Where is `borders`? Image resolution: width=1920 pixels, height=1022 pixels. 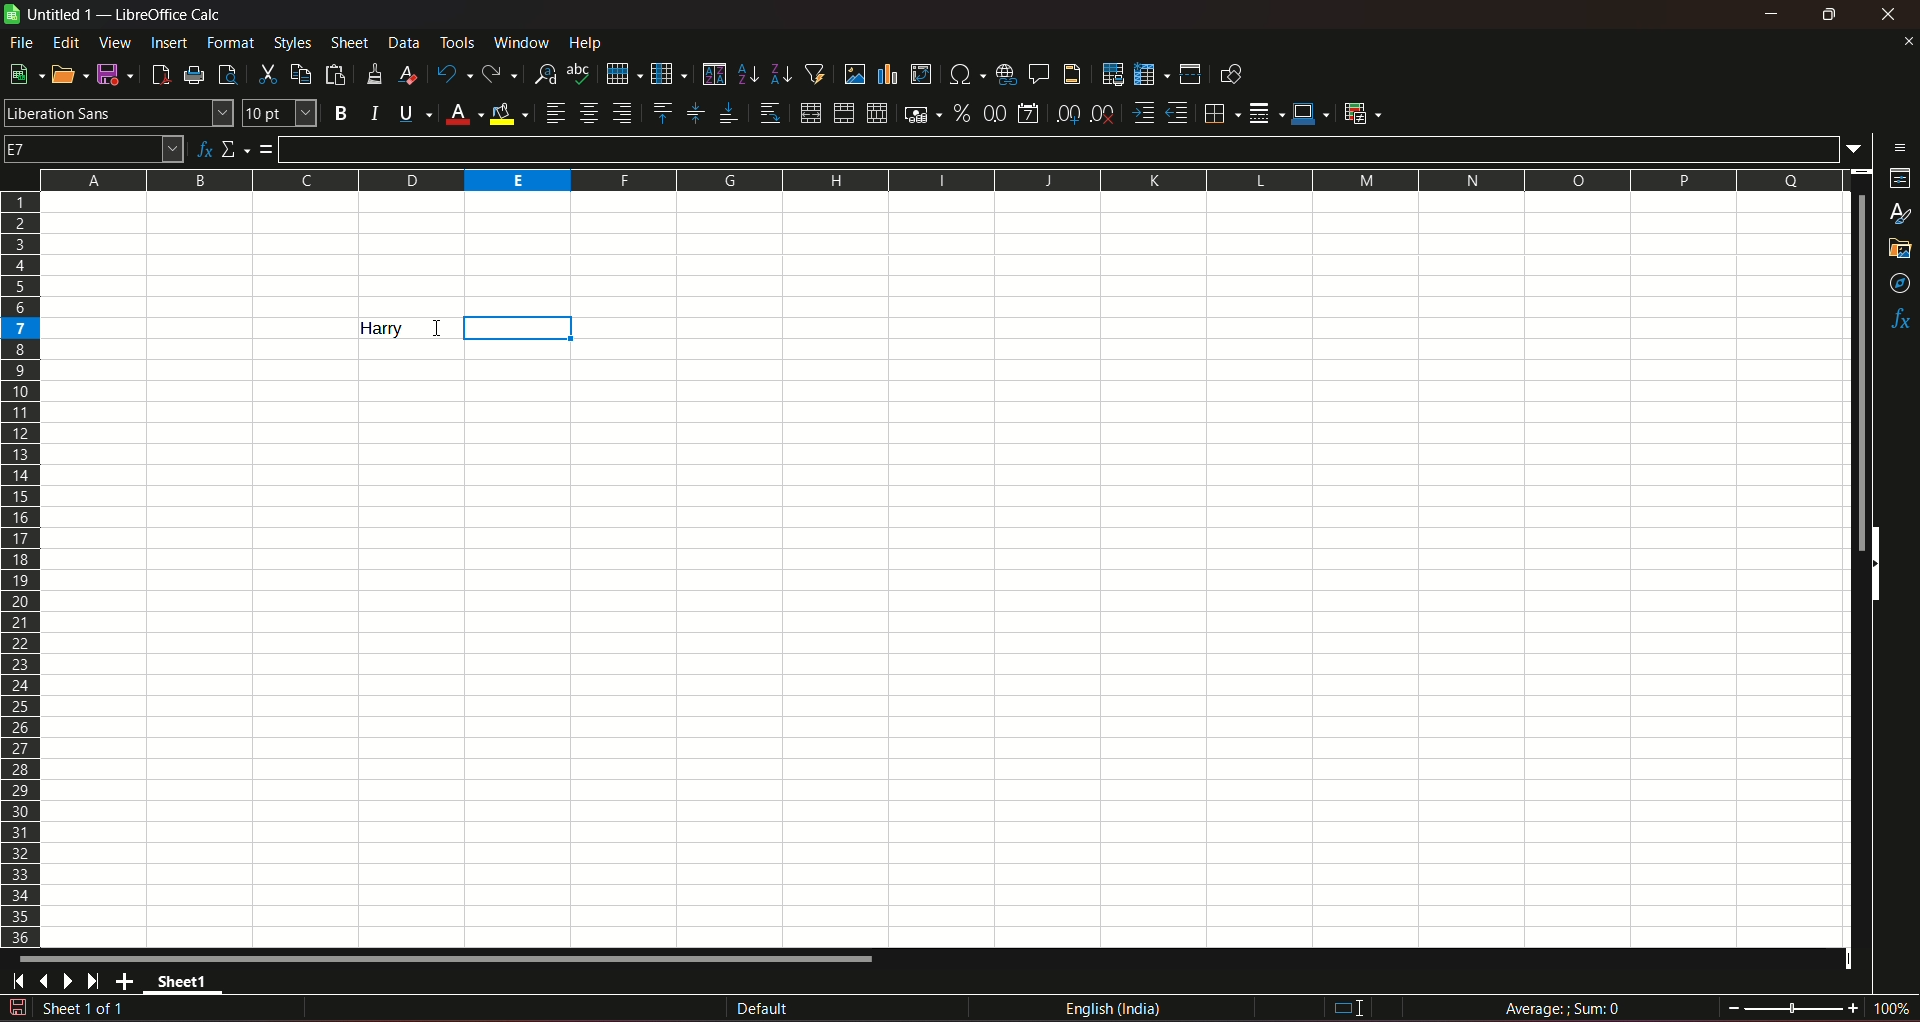 borders is located at coordinates (1219, 113).